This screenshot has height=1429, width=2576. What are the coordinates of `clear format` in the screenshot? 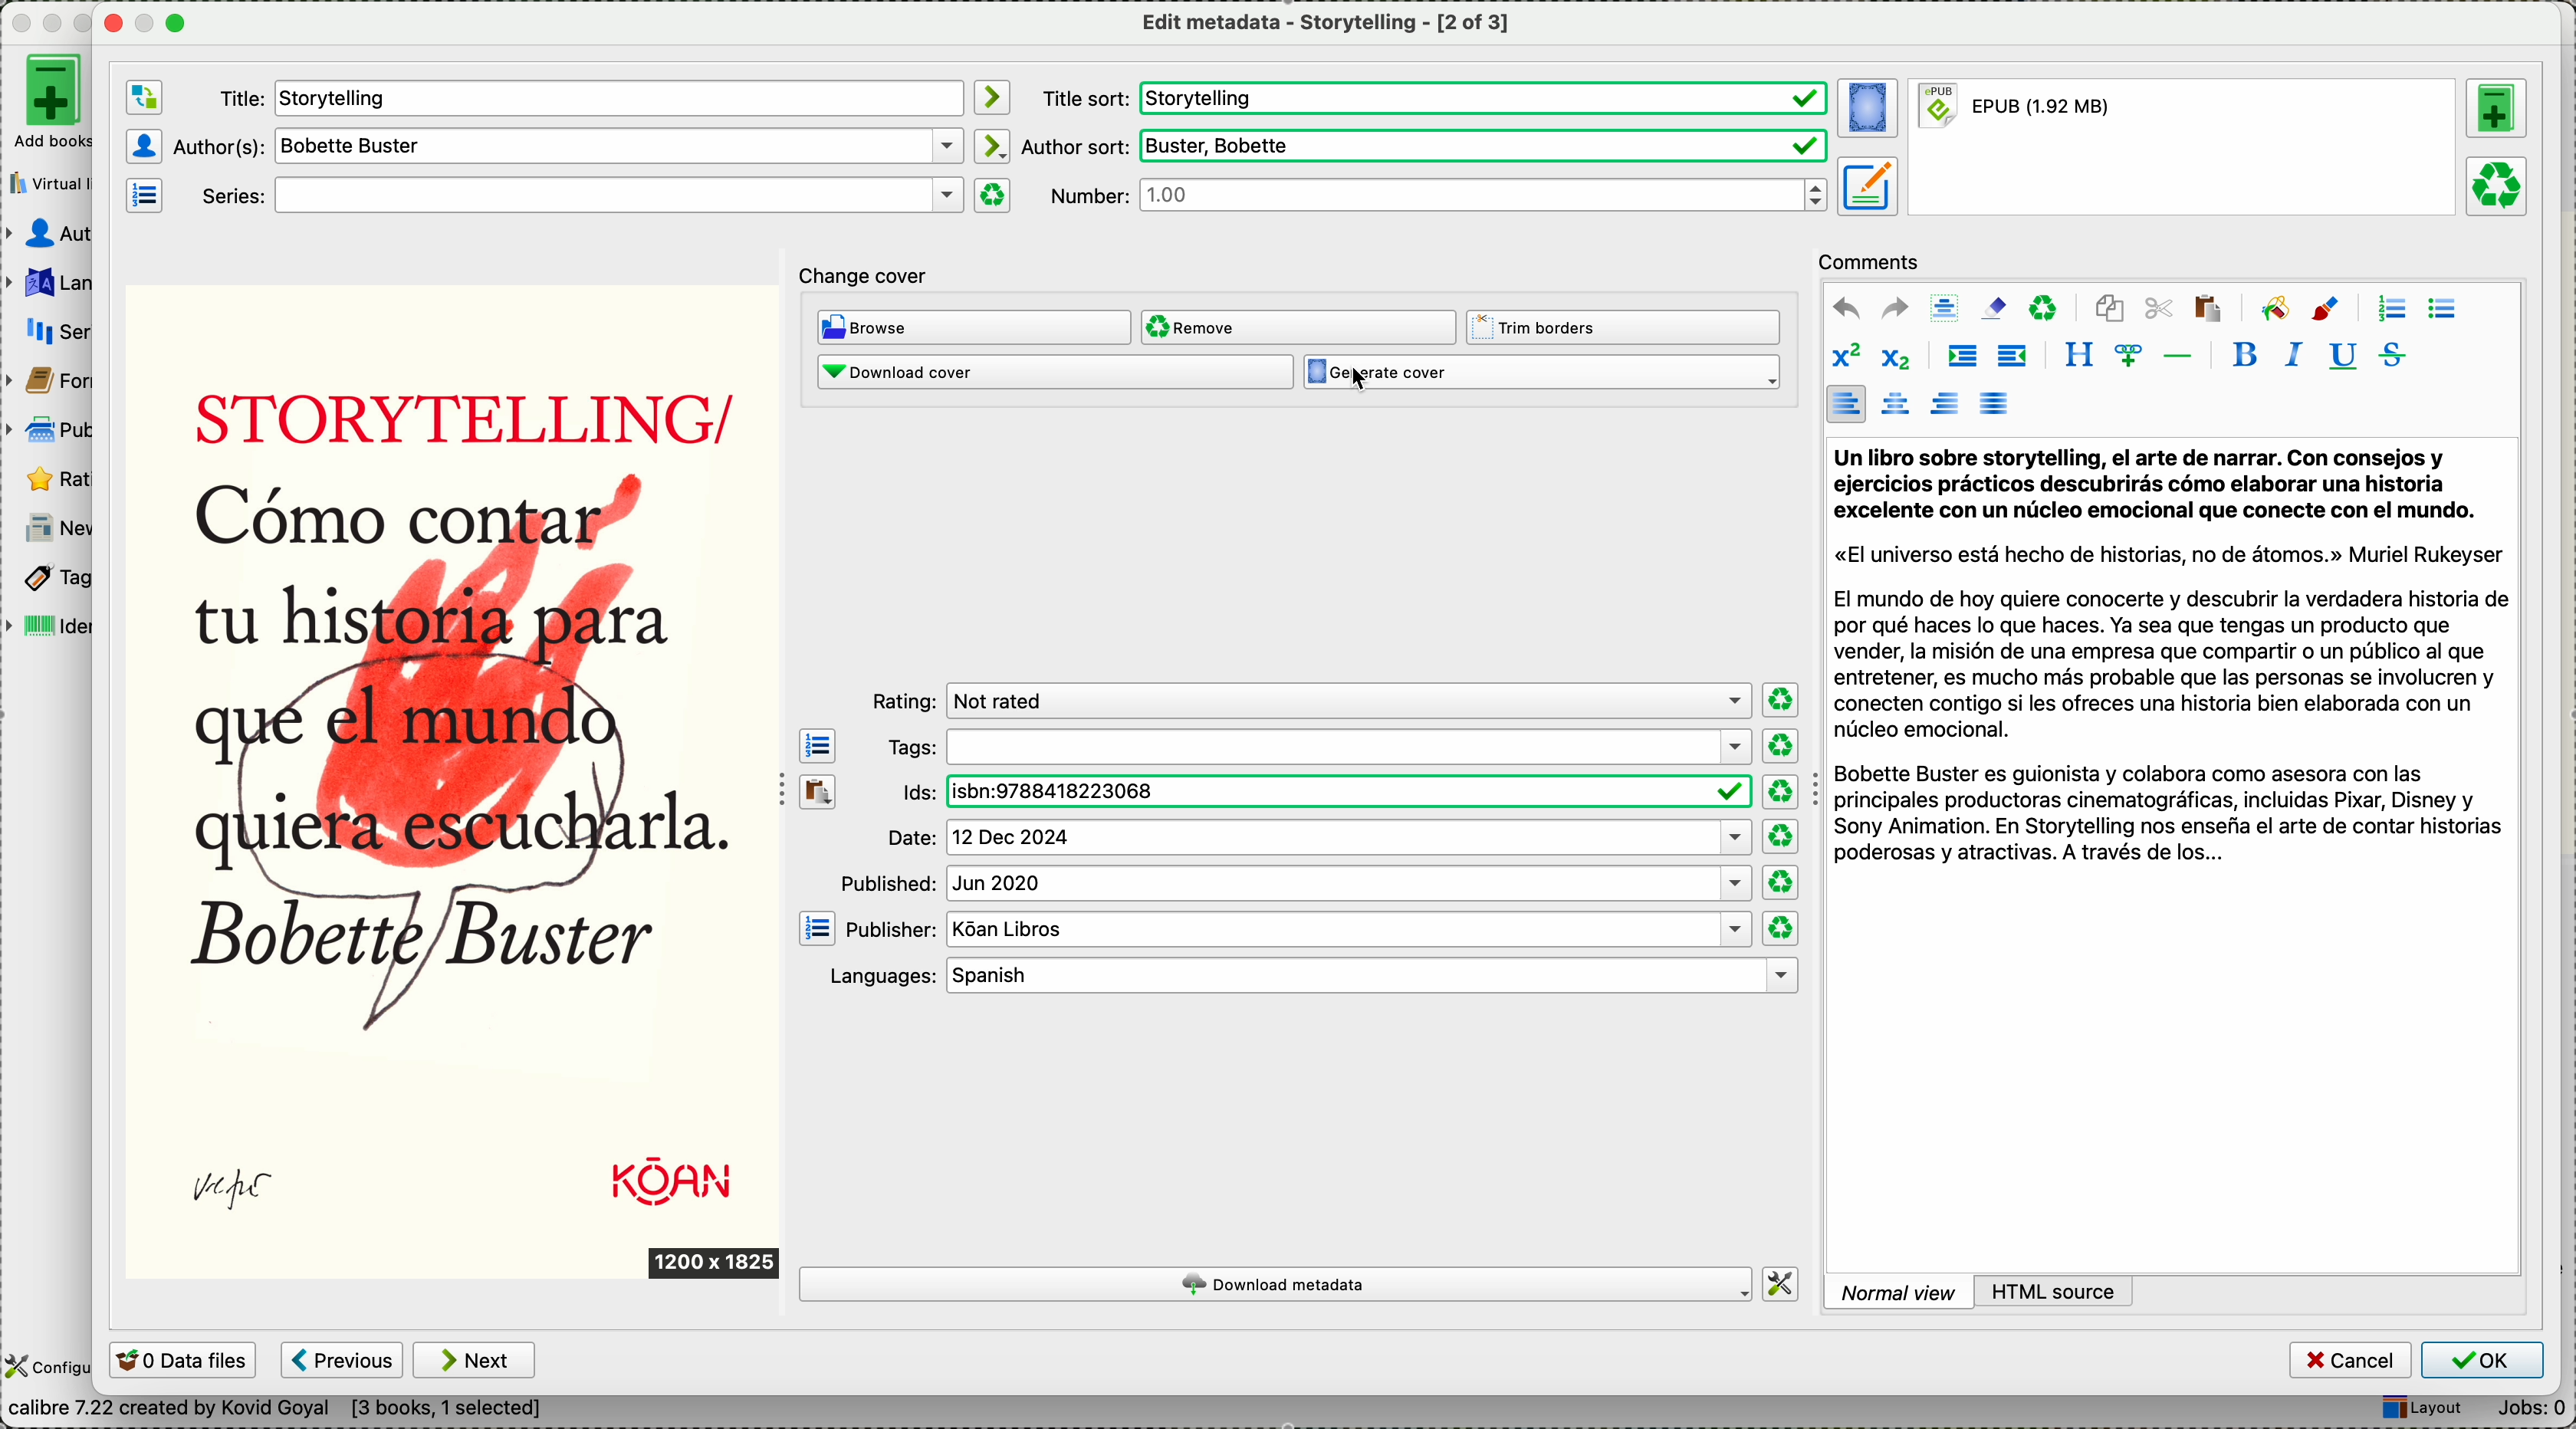 It's located at (993, 195).